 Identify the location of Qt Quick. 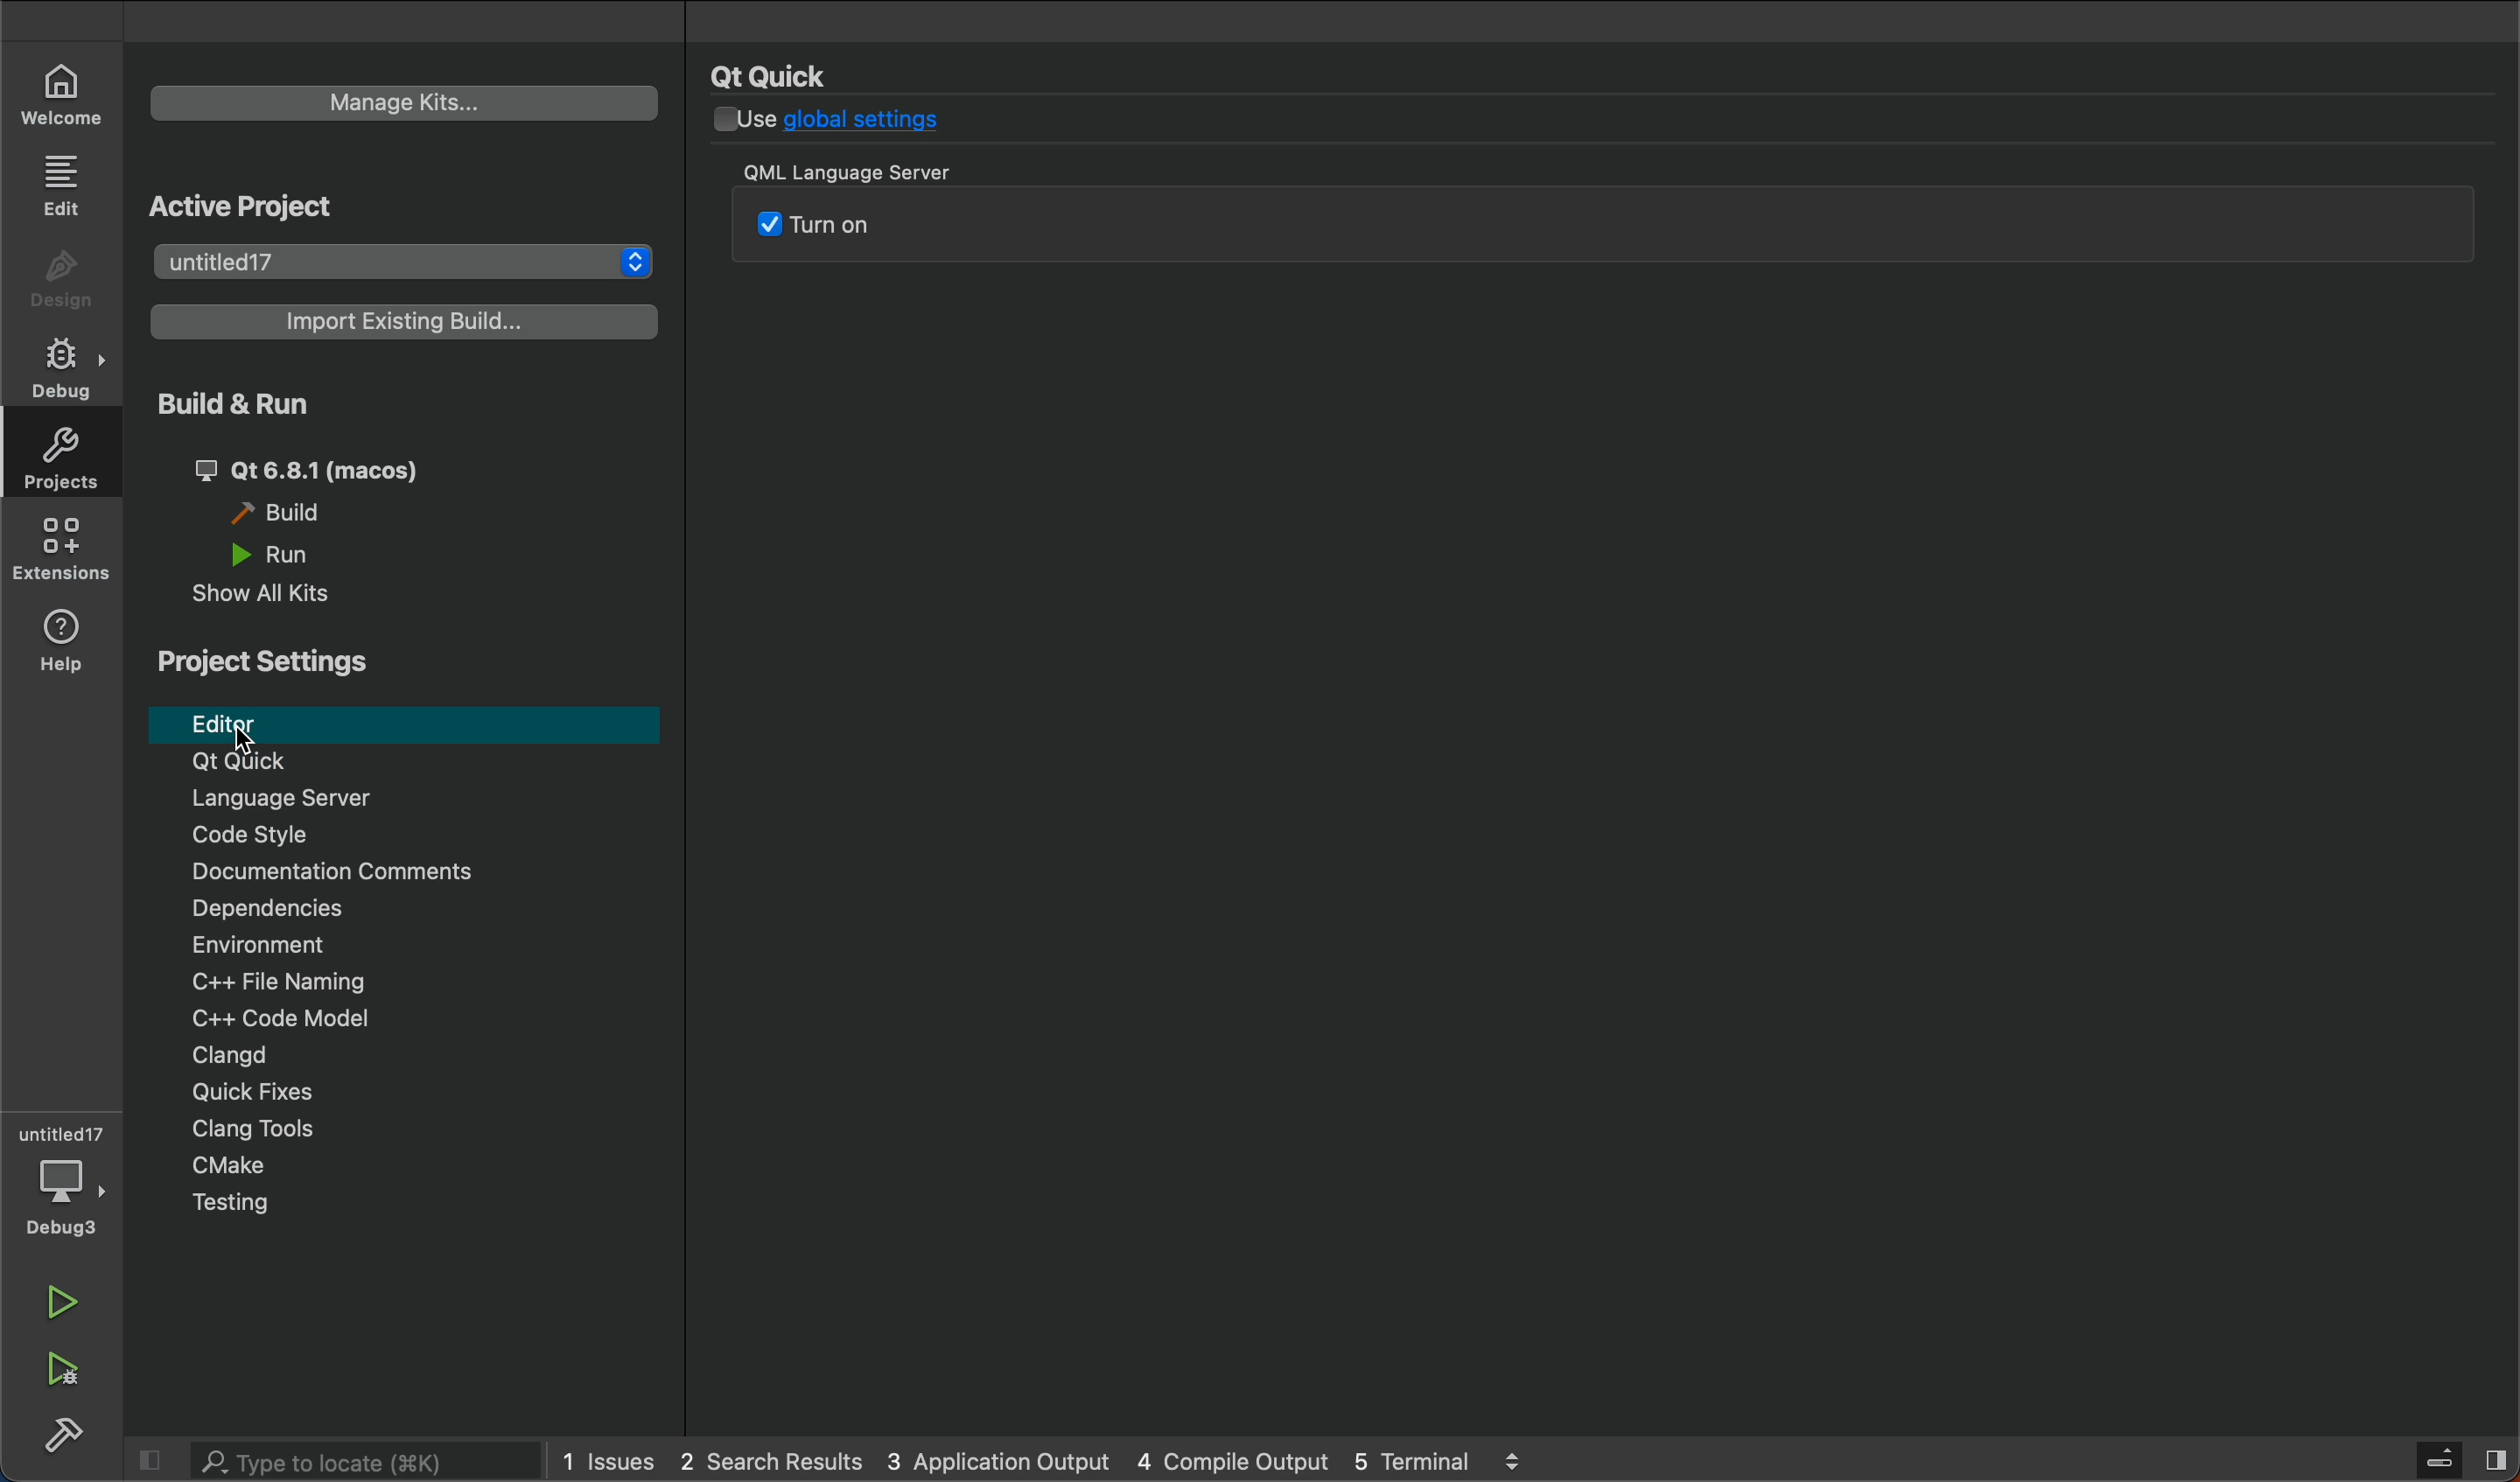
(399, 763).